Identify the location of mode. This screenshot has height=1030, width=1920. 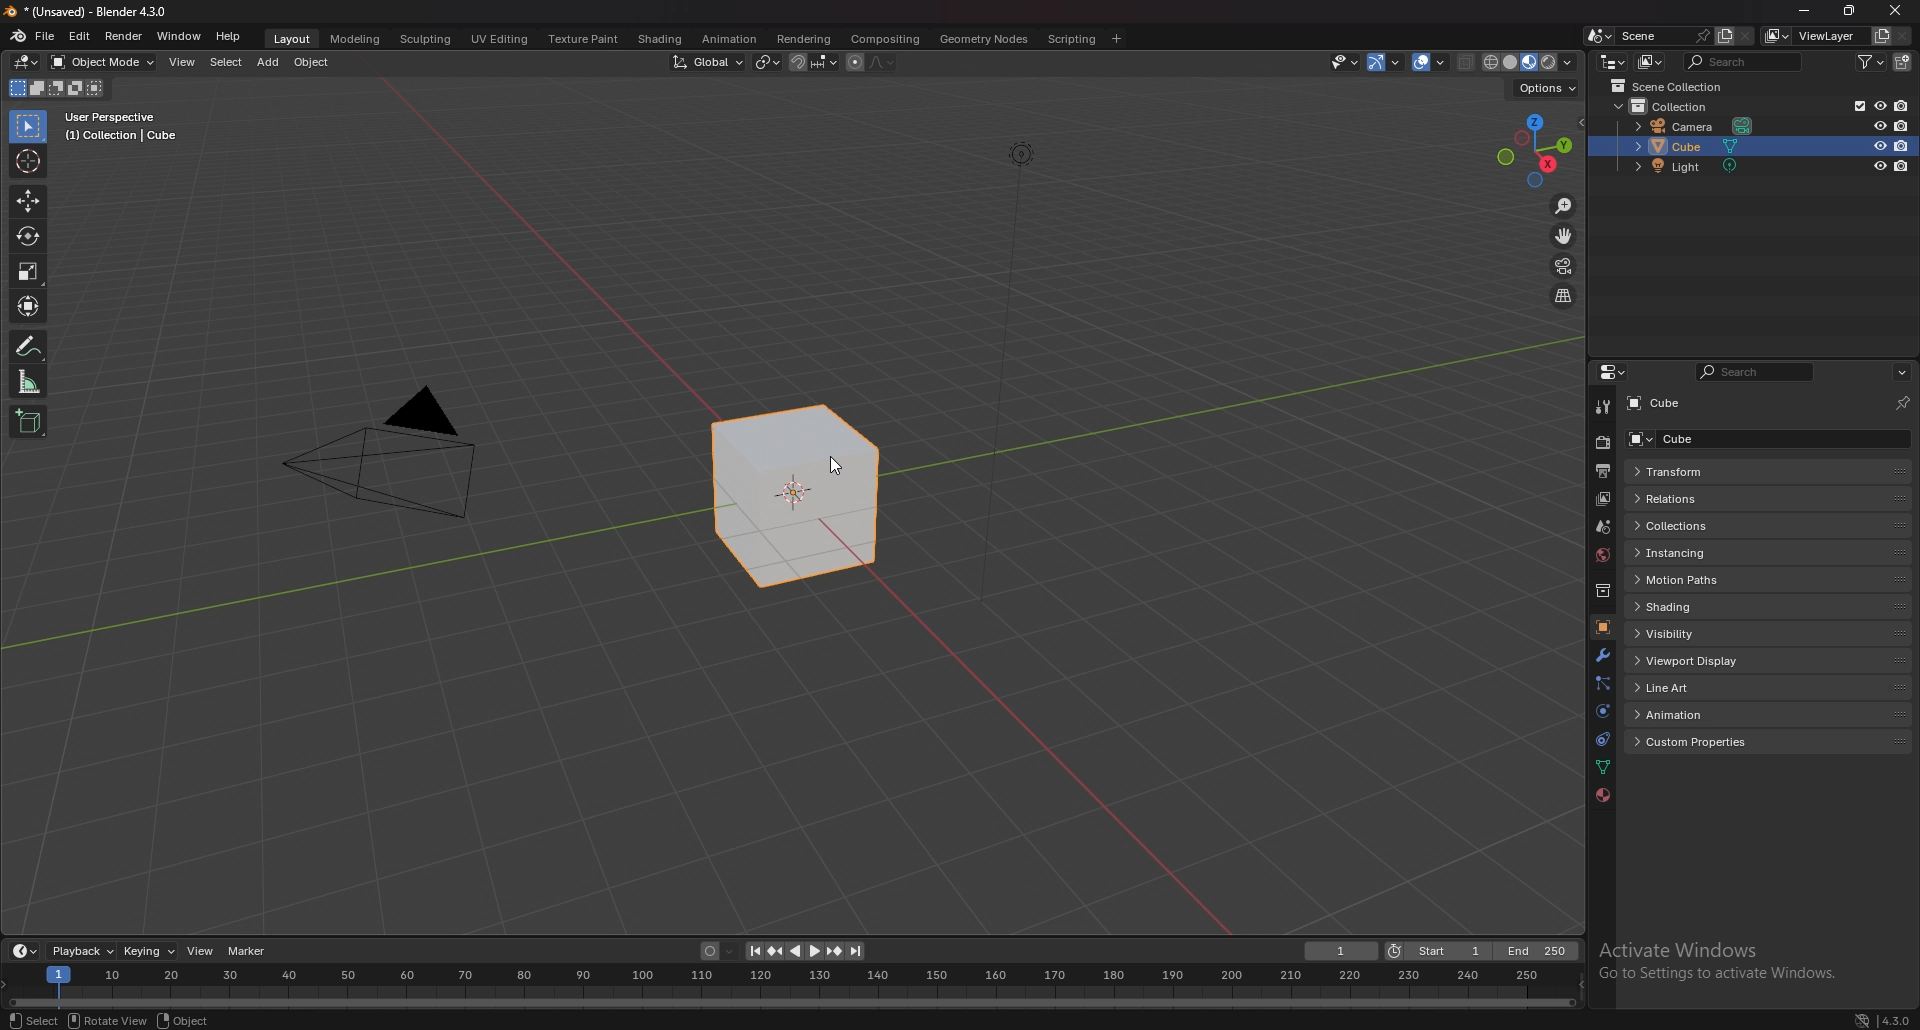
(57, 88).